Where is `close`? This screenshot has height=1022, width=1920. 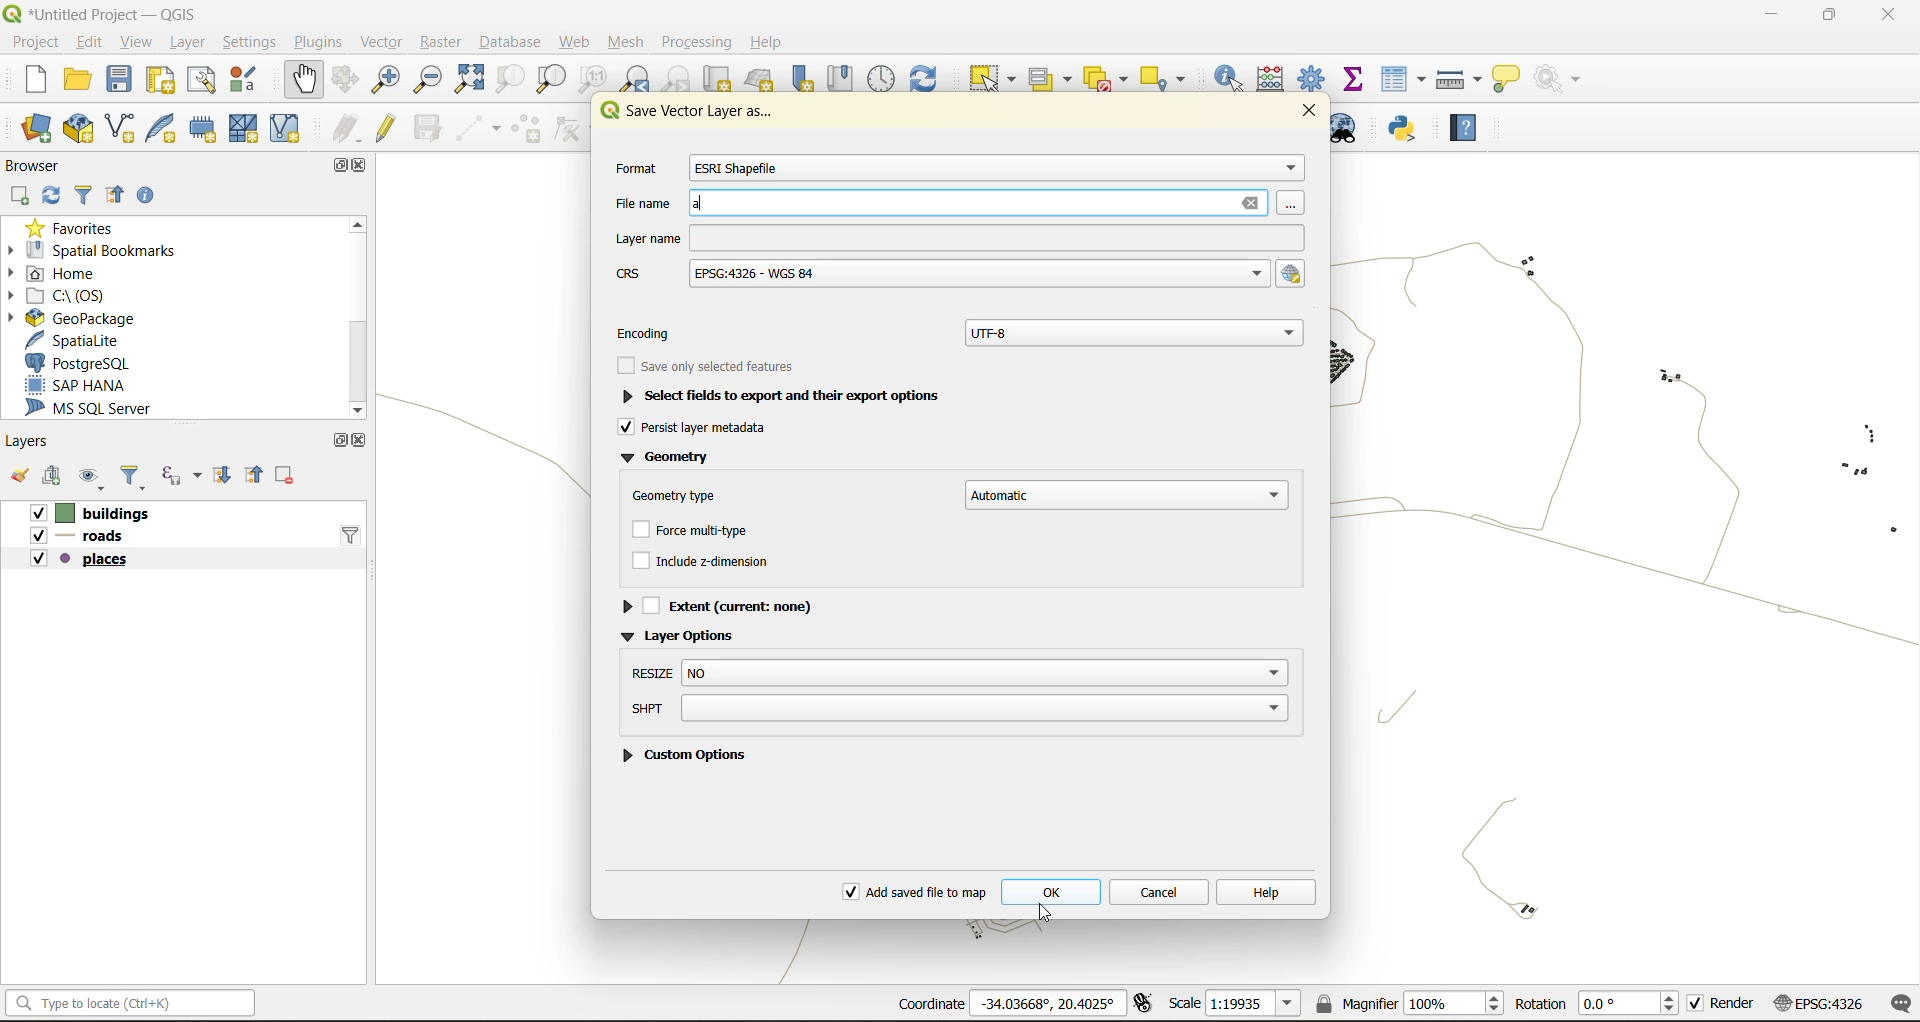 close is located at coordinates (364, 168).